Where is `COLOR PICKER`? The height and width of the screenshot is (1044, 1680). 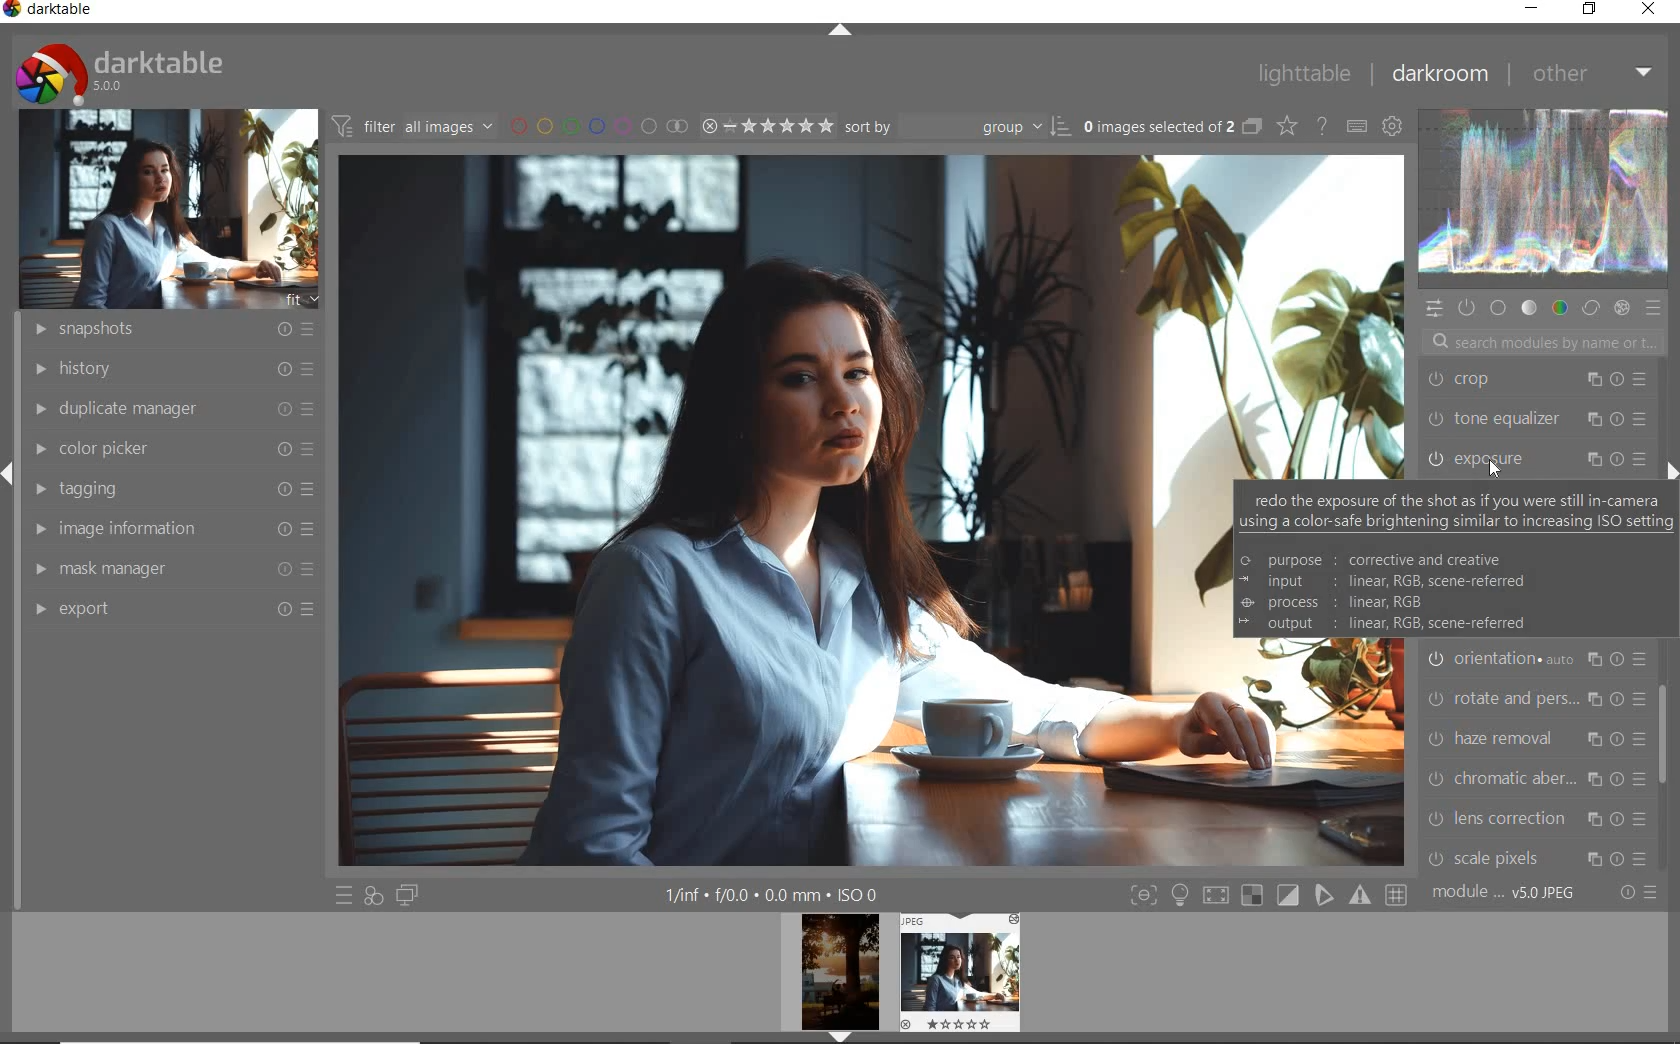
COLOR PICKER is located at coordinates (175, 445).